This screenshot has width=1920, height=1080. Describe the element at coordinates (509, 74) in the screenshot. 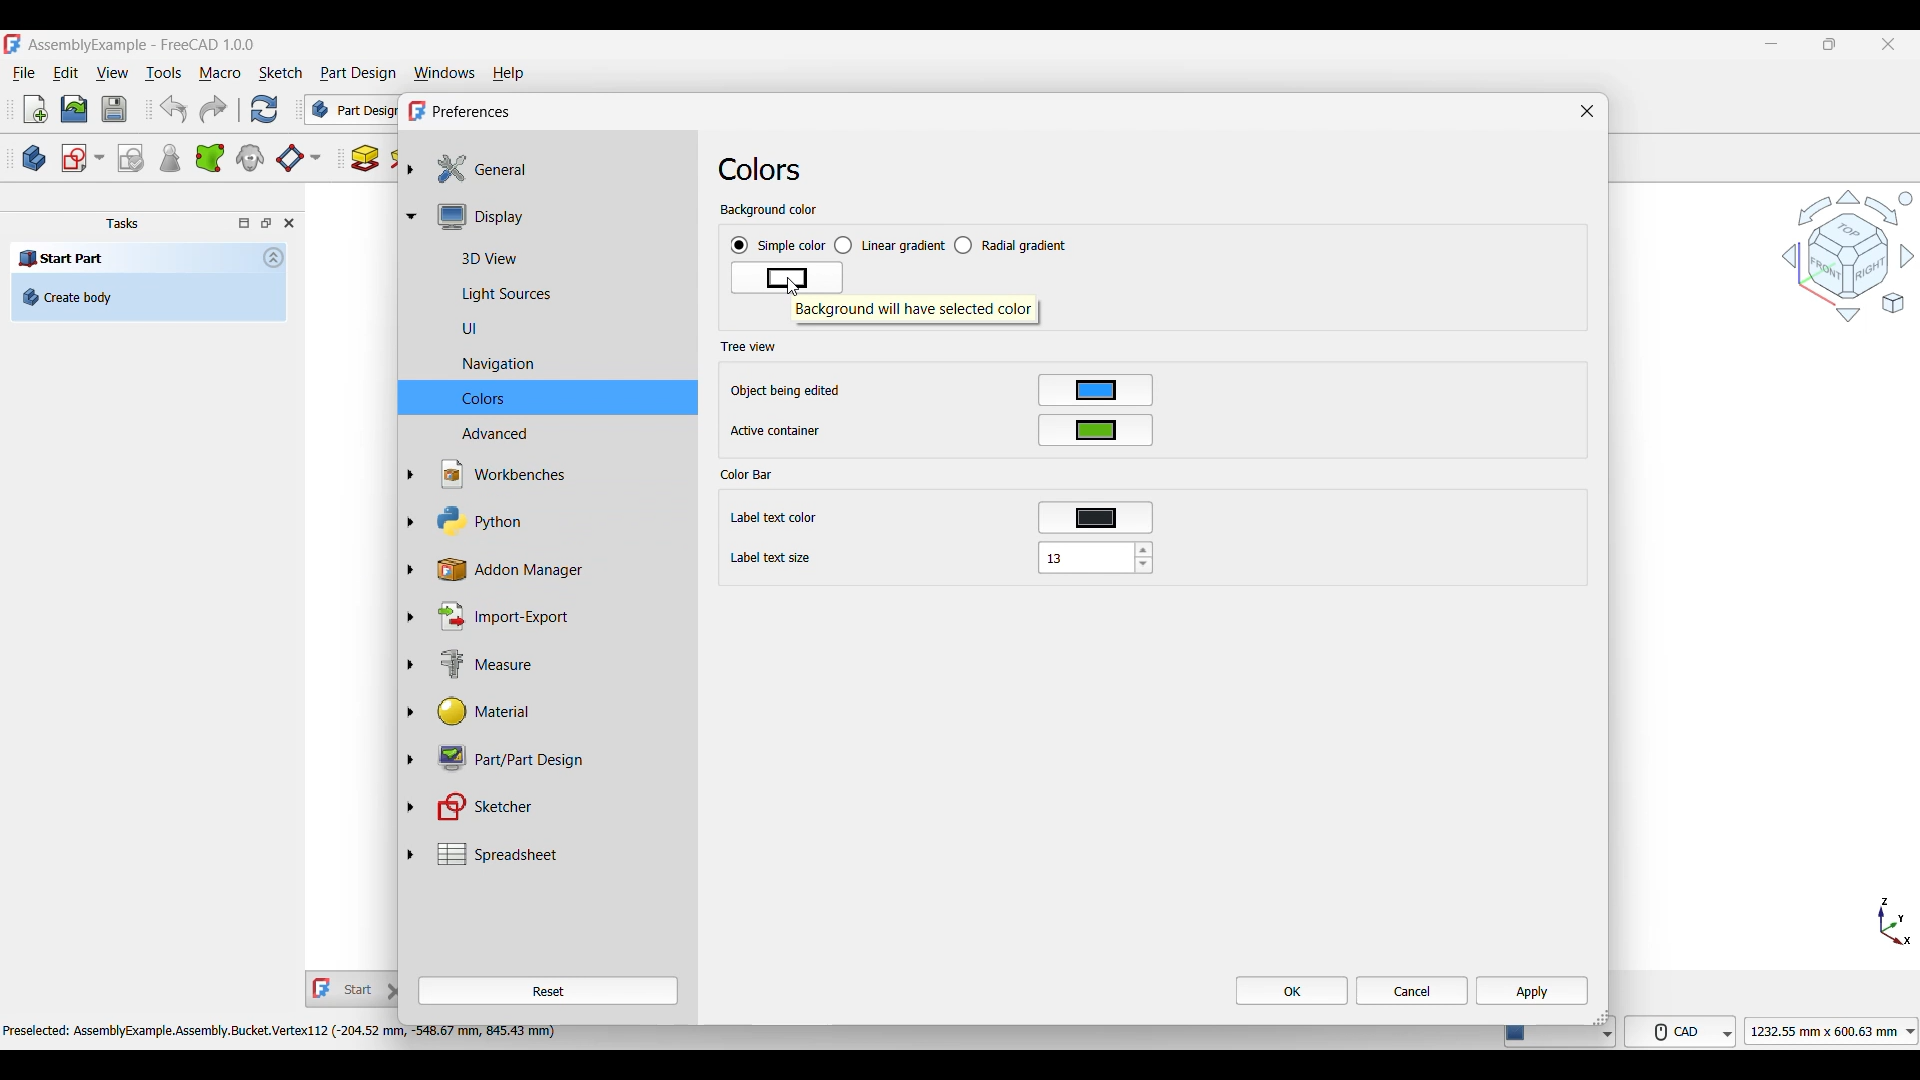

I see `Help menu` at that location.